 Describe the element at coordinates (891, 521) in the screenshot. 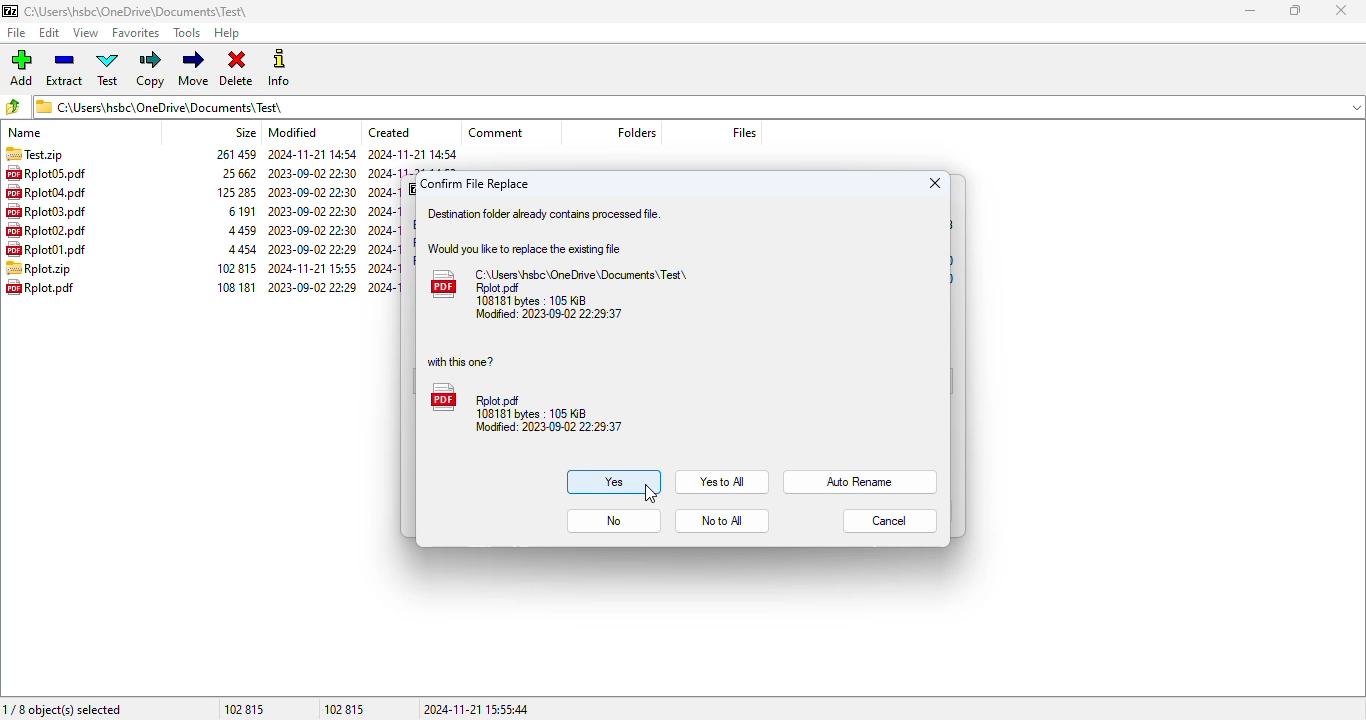

I see `cancel` at that location.